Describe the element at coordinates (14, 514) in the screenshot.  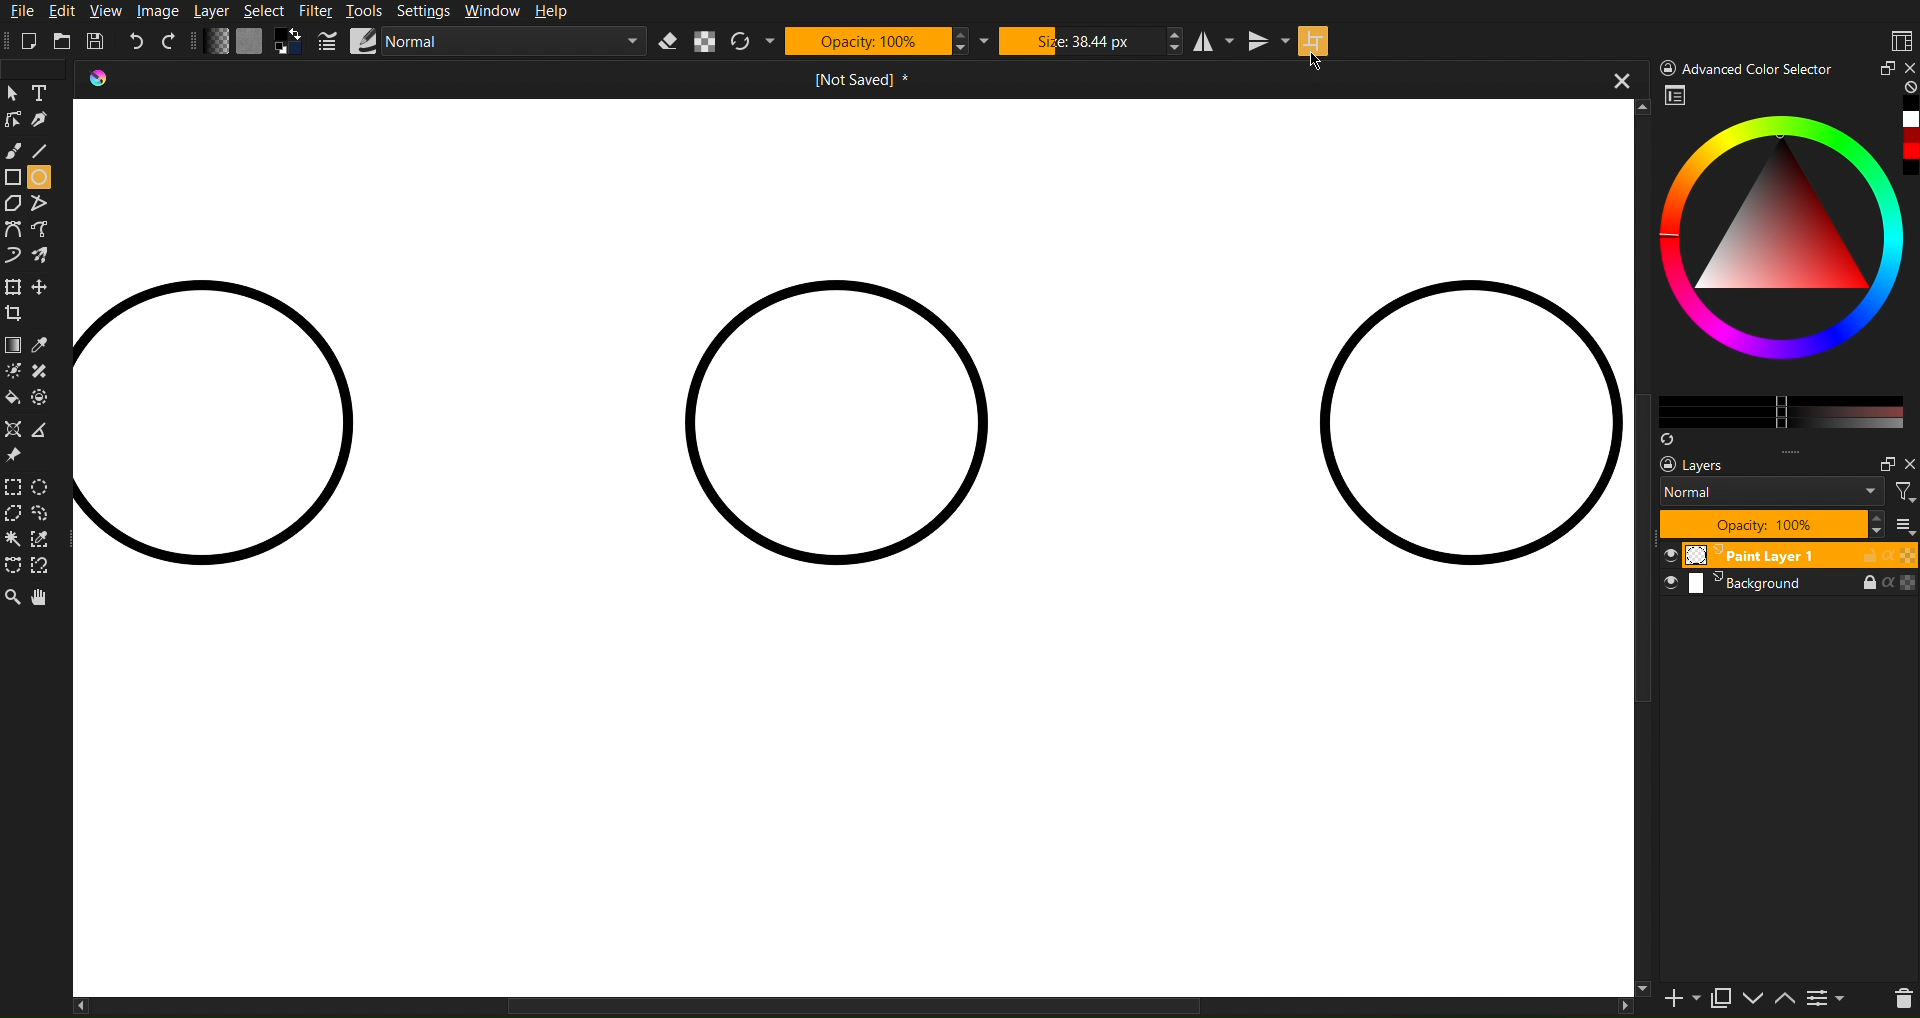
I see `Selction polygon` at that location.